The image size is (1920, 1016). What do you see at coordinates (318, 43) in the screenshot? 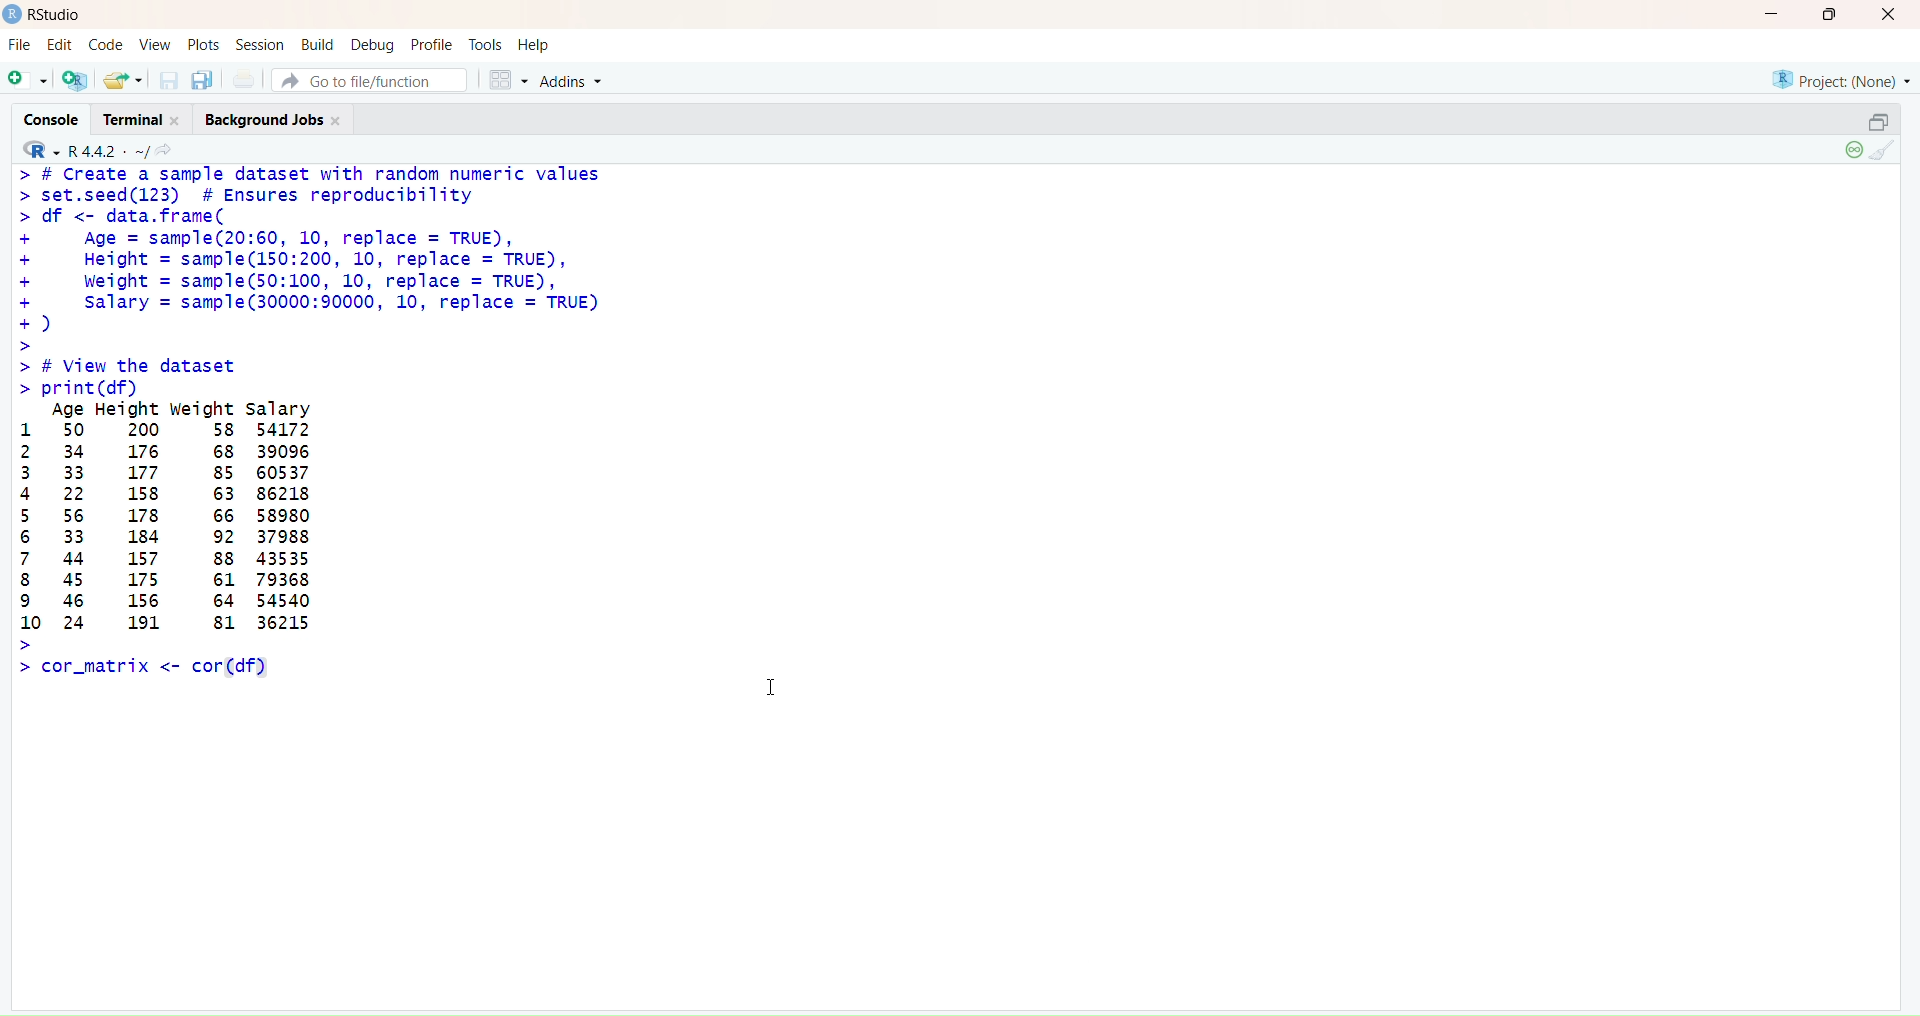
I see `Build` at bounding box center [318, 43].